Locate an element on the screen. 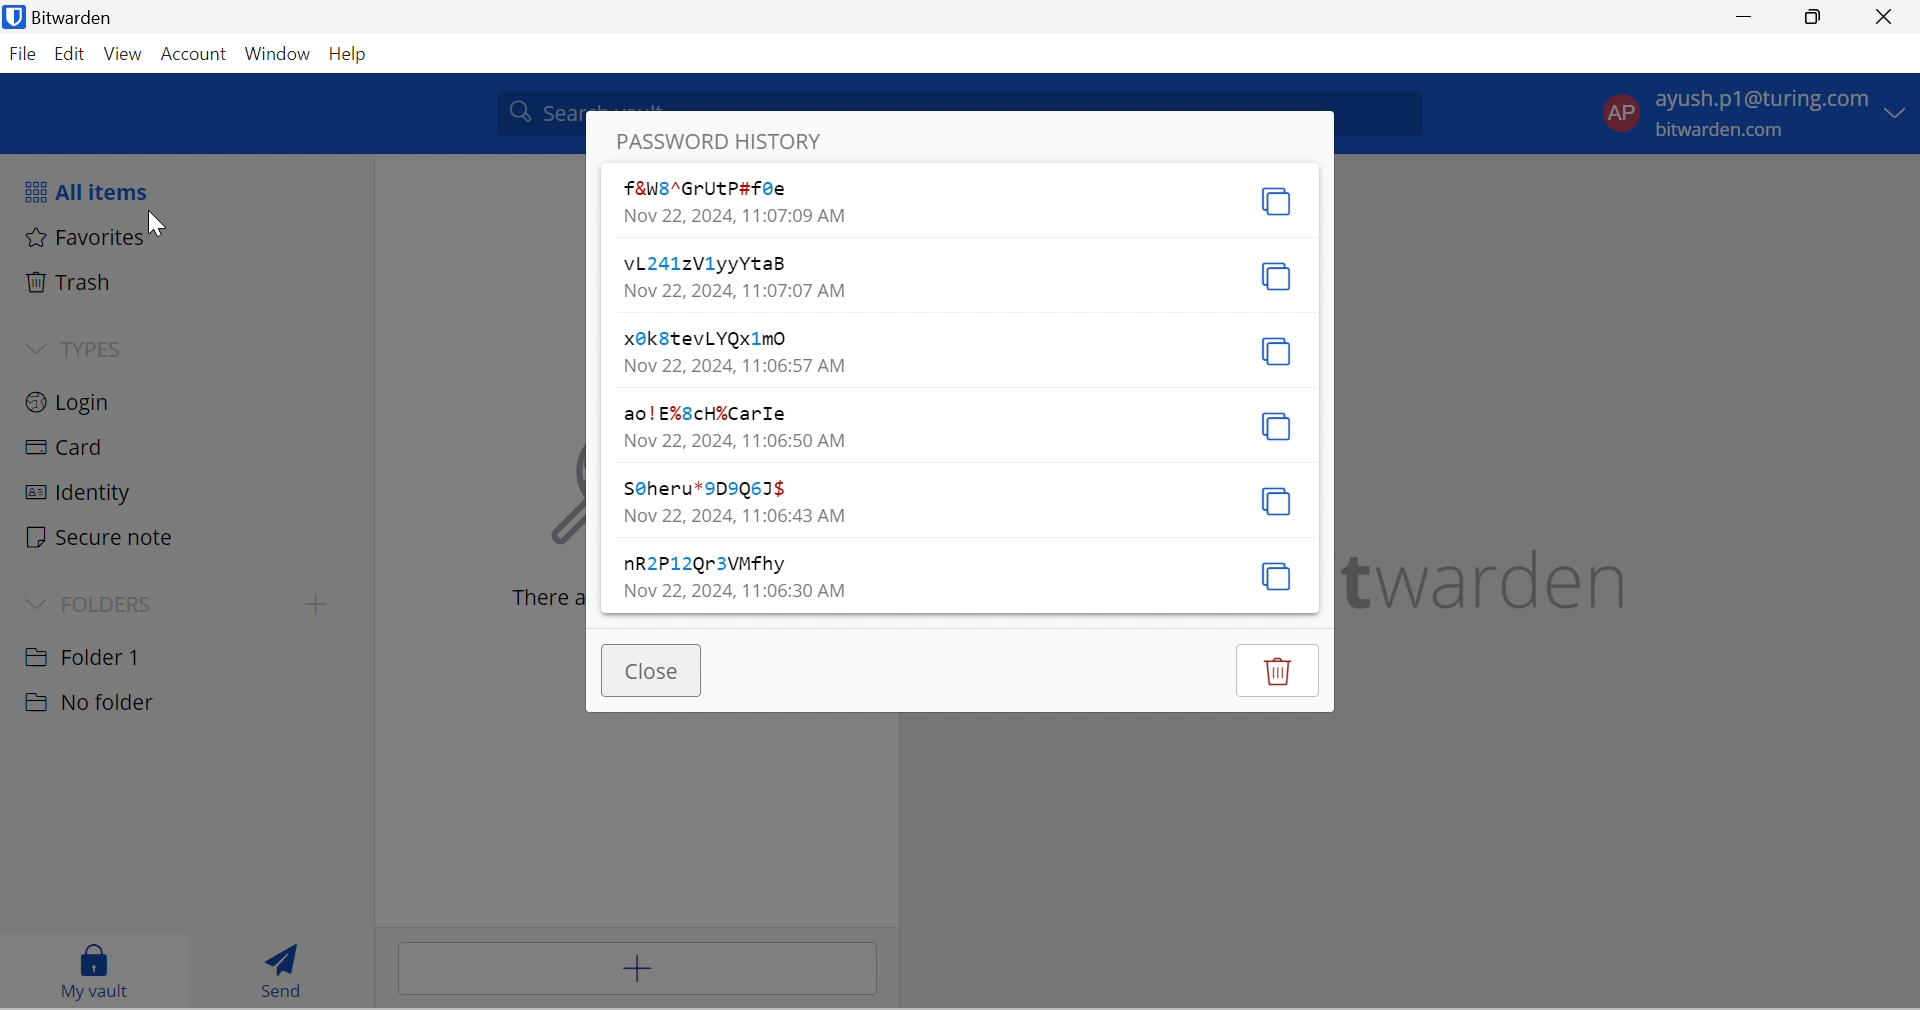  Copy is located at coordinates (1274, 278).